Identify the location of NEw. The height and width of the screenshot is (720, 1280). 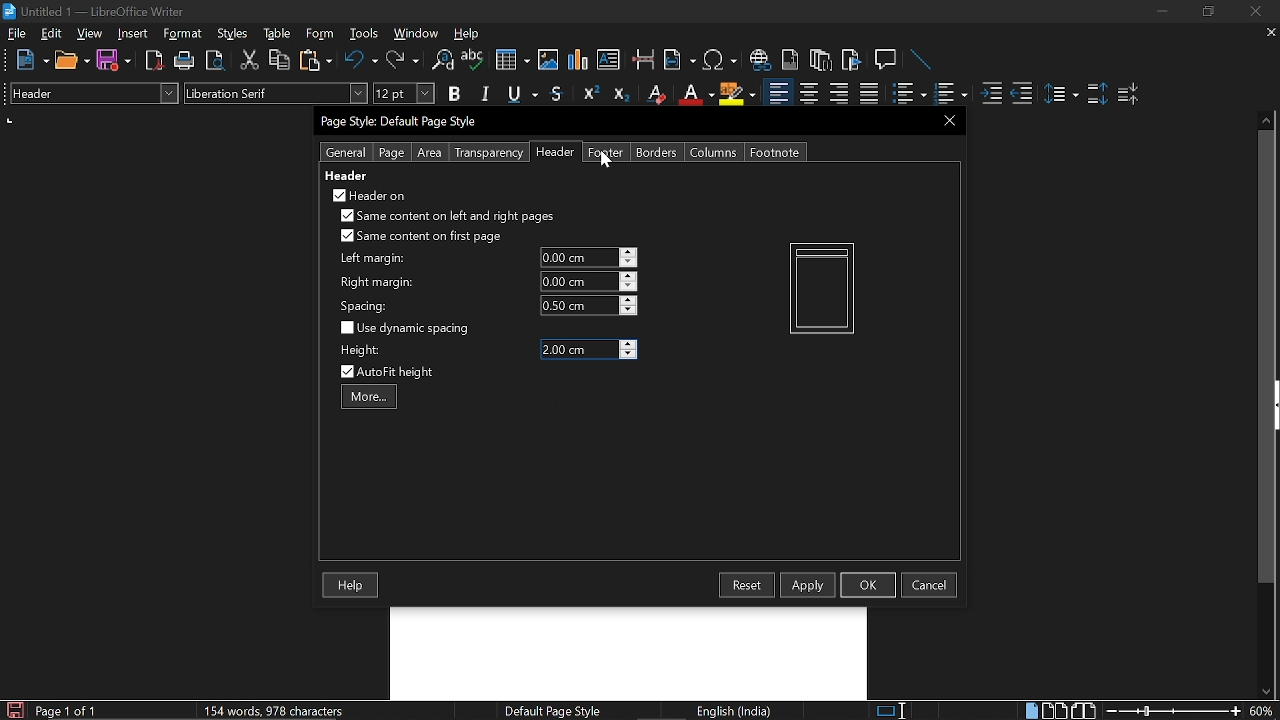
(31, 60).